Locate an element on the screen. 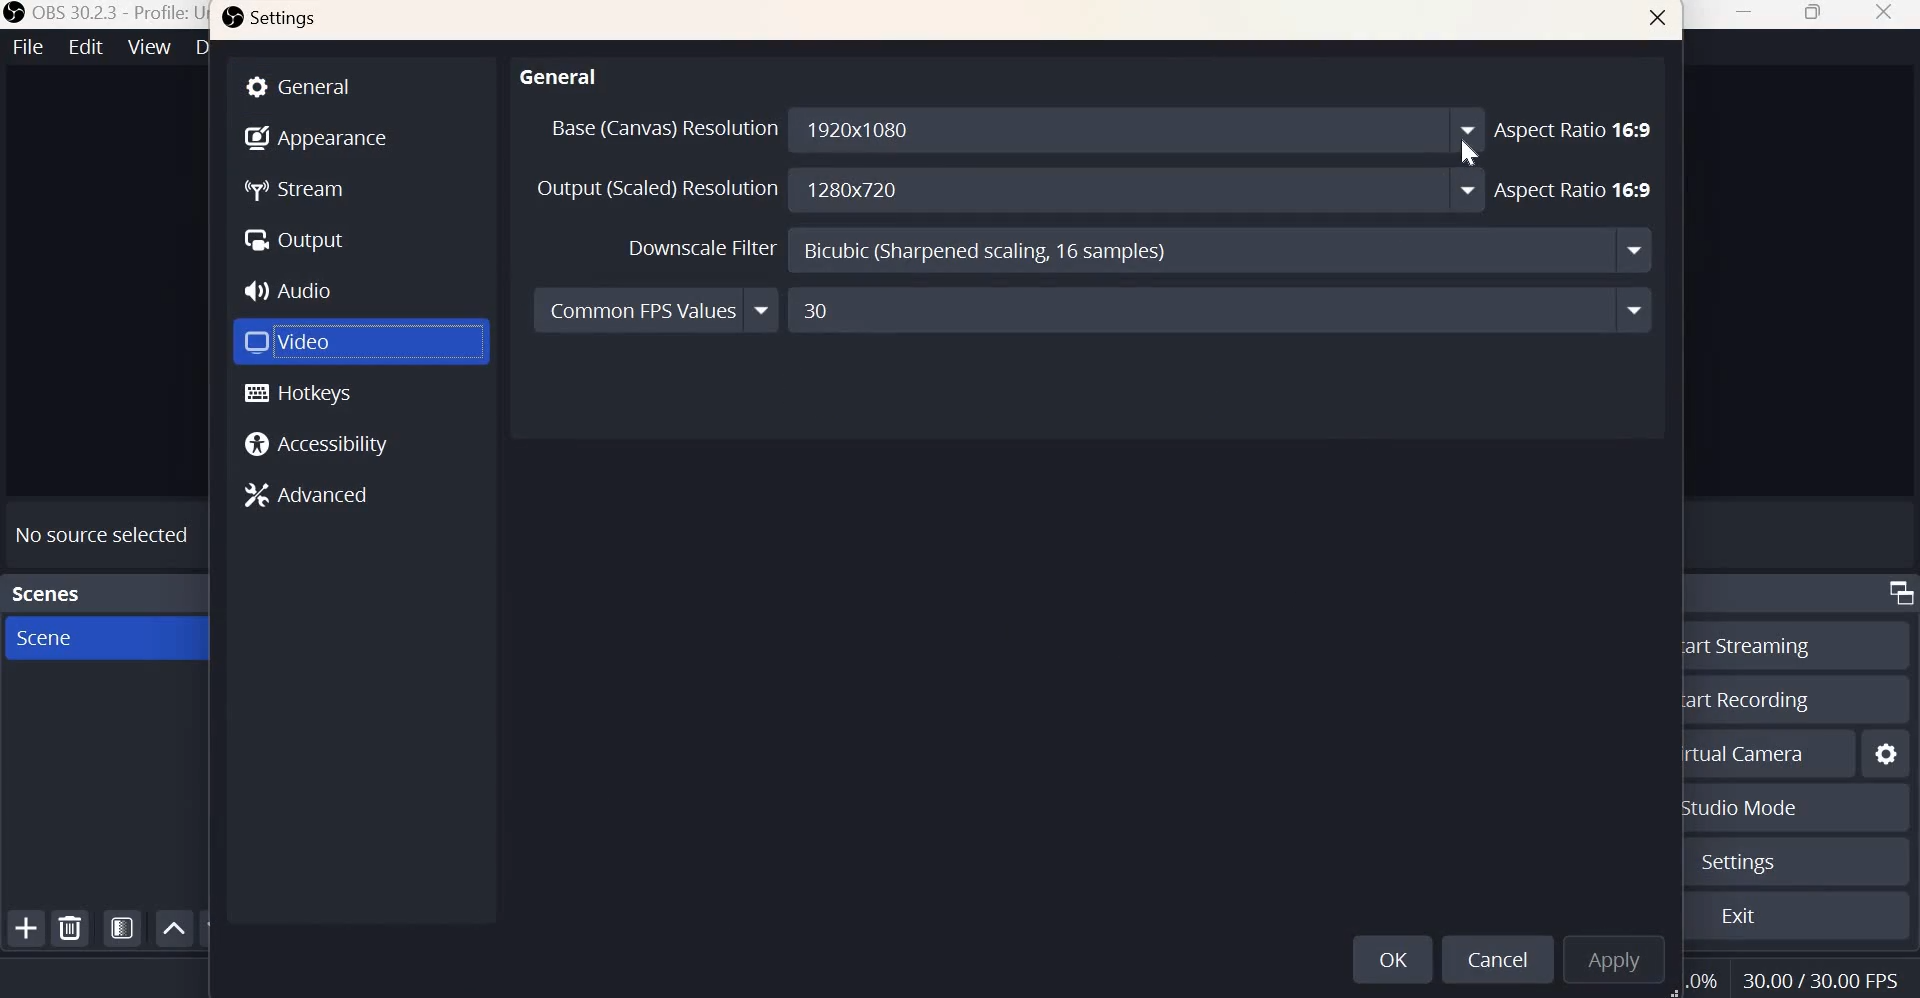 The image size is (1920, 998). View is located at coordinates (150, 48).